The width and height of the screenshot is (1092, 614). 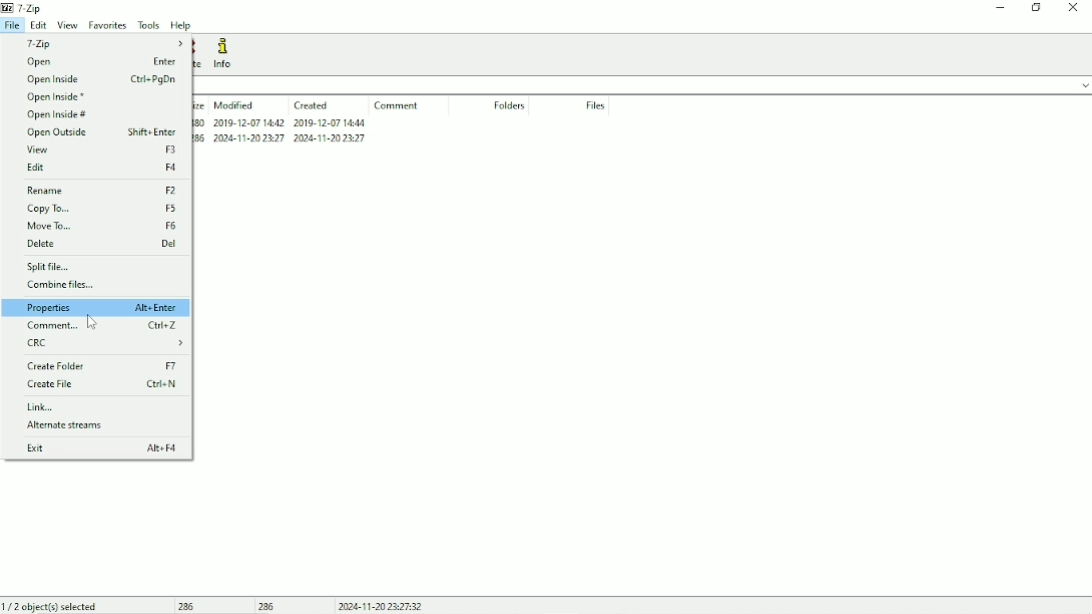 I want to click on Tools, so click(x=149, y=25).